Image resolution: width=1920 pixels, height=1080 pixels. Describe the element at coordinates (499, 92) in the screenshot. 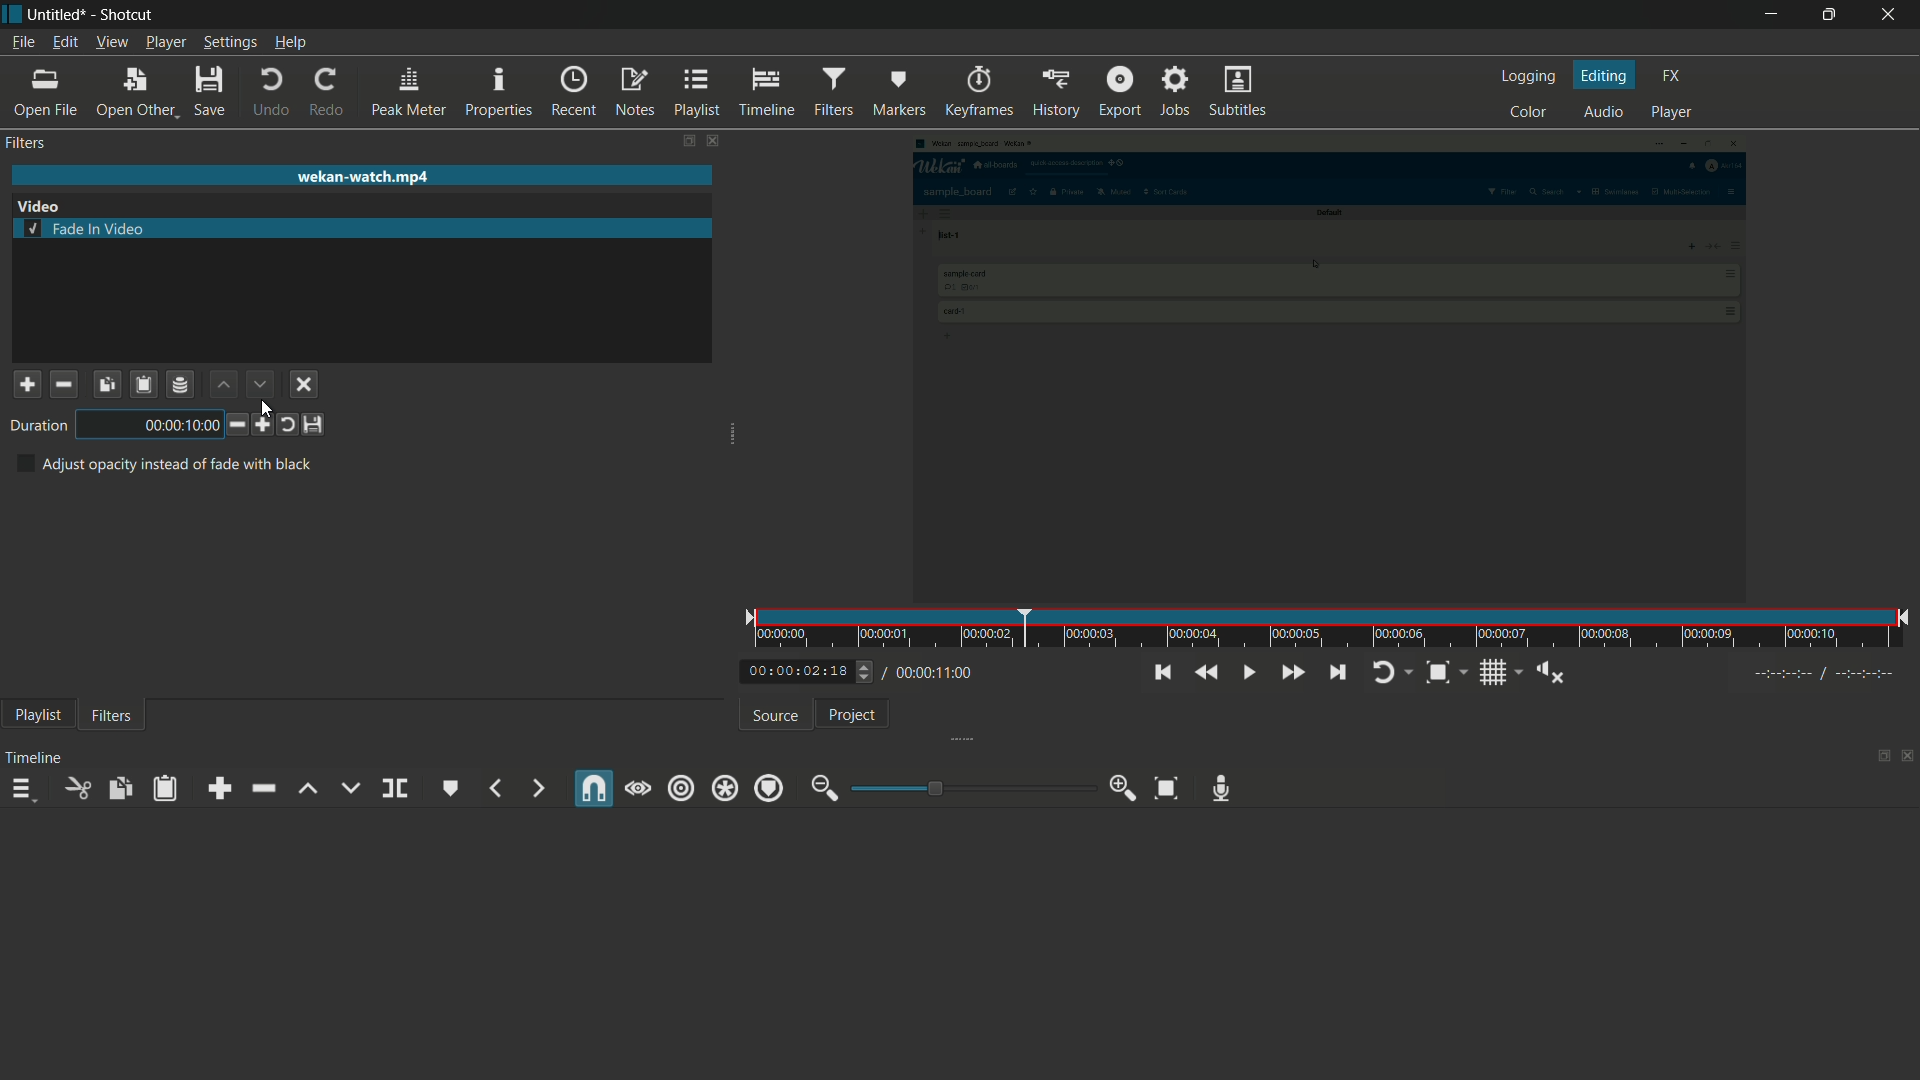

I see `properties` at that location.